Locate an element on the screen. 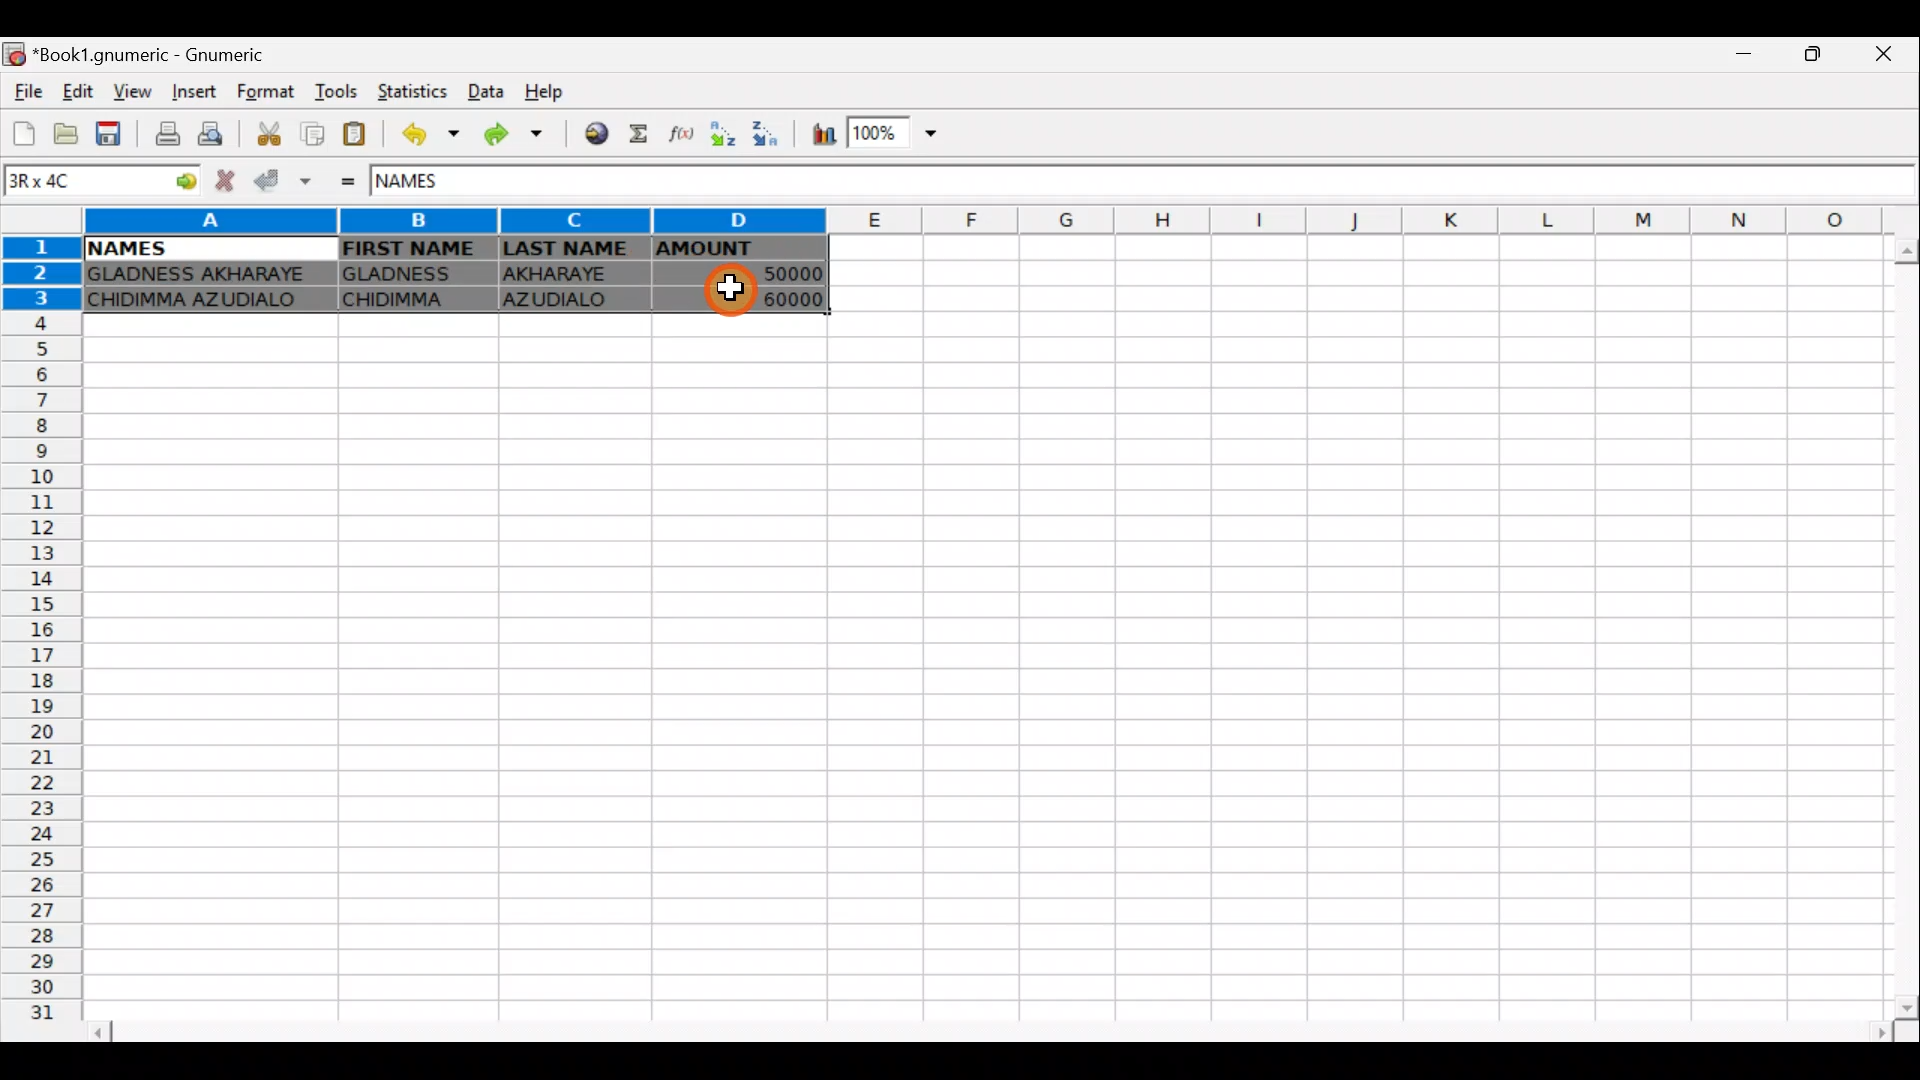 The width and height of the screenshot is (1920, 1080). Edit is located at coordinates (80, 93).